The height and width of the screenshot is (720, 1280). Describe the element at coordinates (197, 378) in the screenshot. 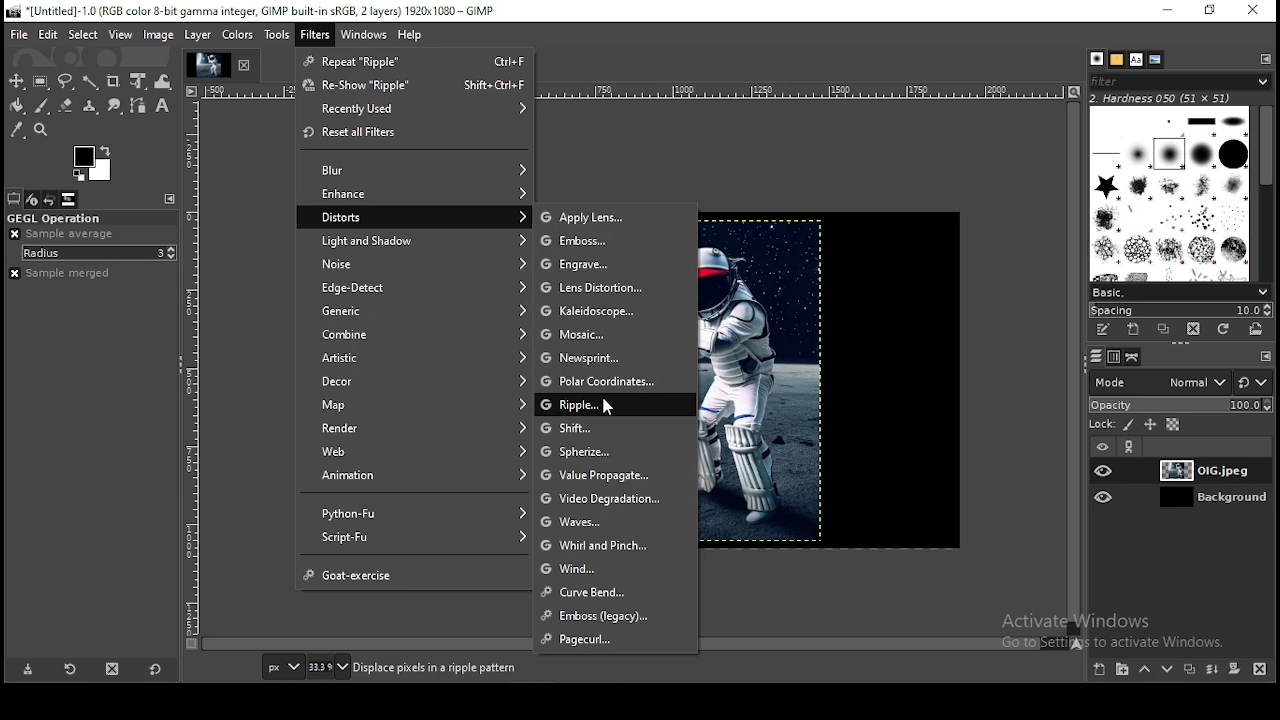

I see `measuring line` at that location.